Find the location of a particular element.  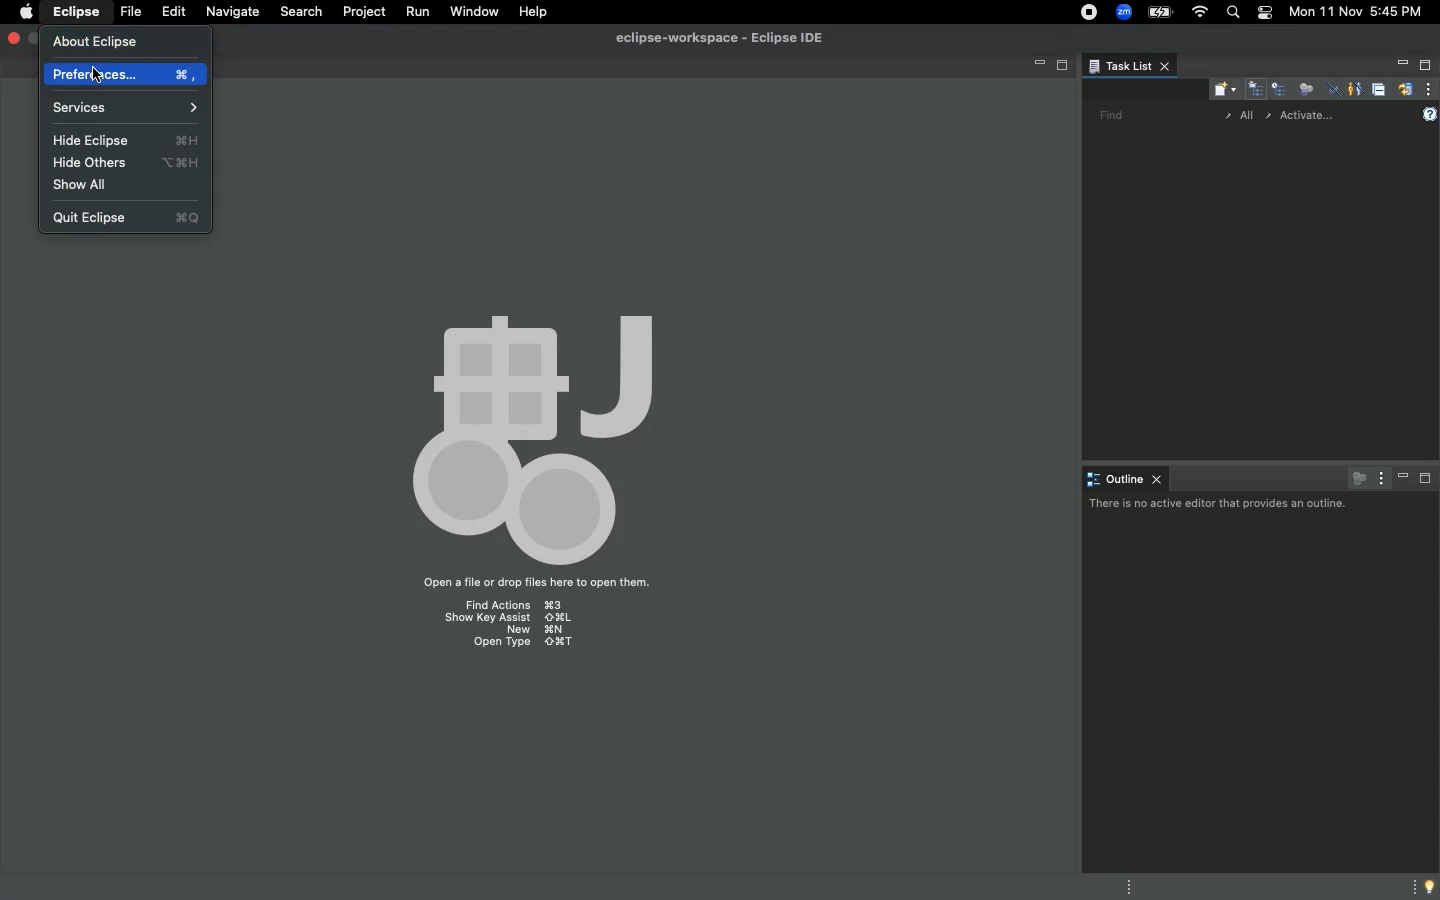

Focus on workweek is located at coordinates (1305, 87).